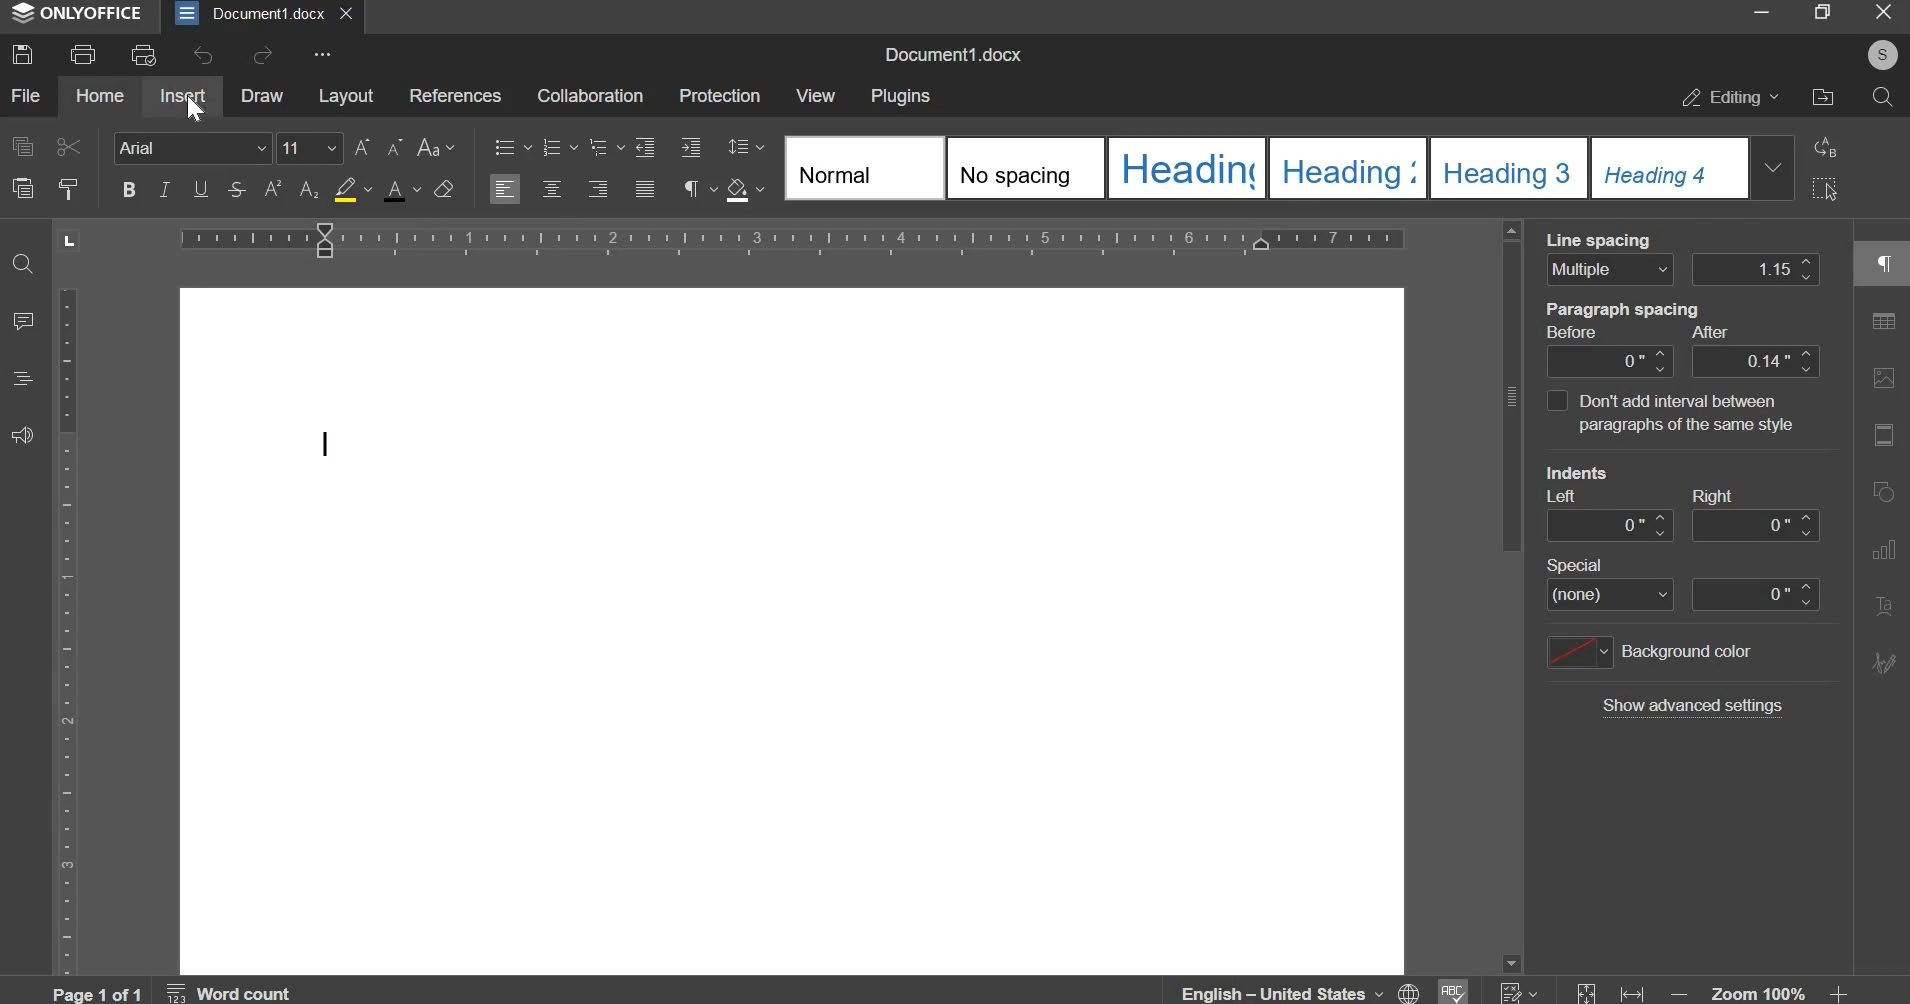 This screenshot has height=1004, width=1910. Describe the element at coordinates (1754, 360) in the screenshot. I see `paragraph spacing` at that location.